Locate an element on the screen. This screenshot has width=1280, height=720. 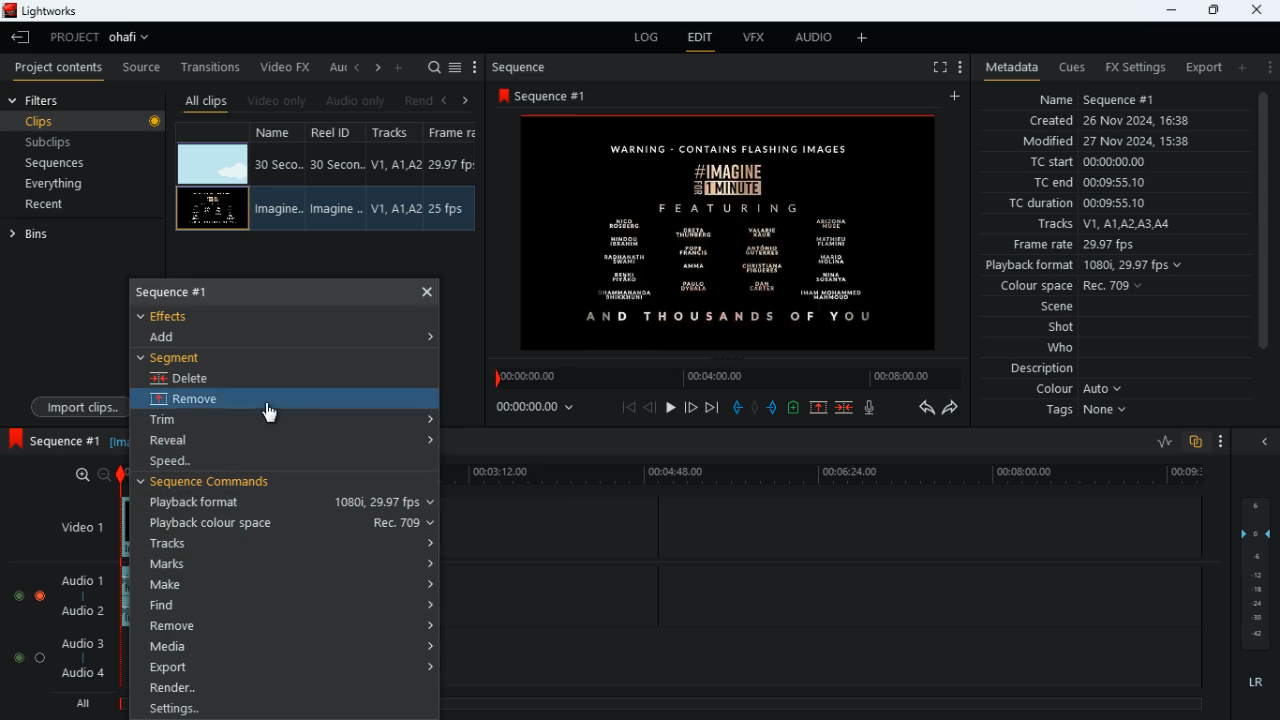
more is located at coordinates (960, 65).